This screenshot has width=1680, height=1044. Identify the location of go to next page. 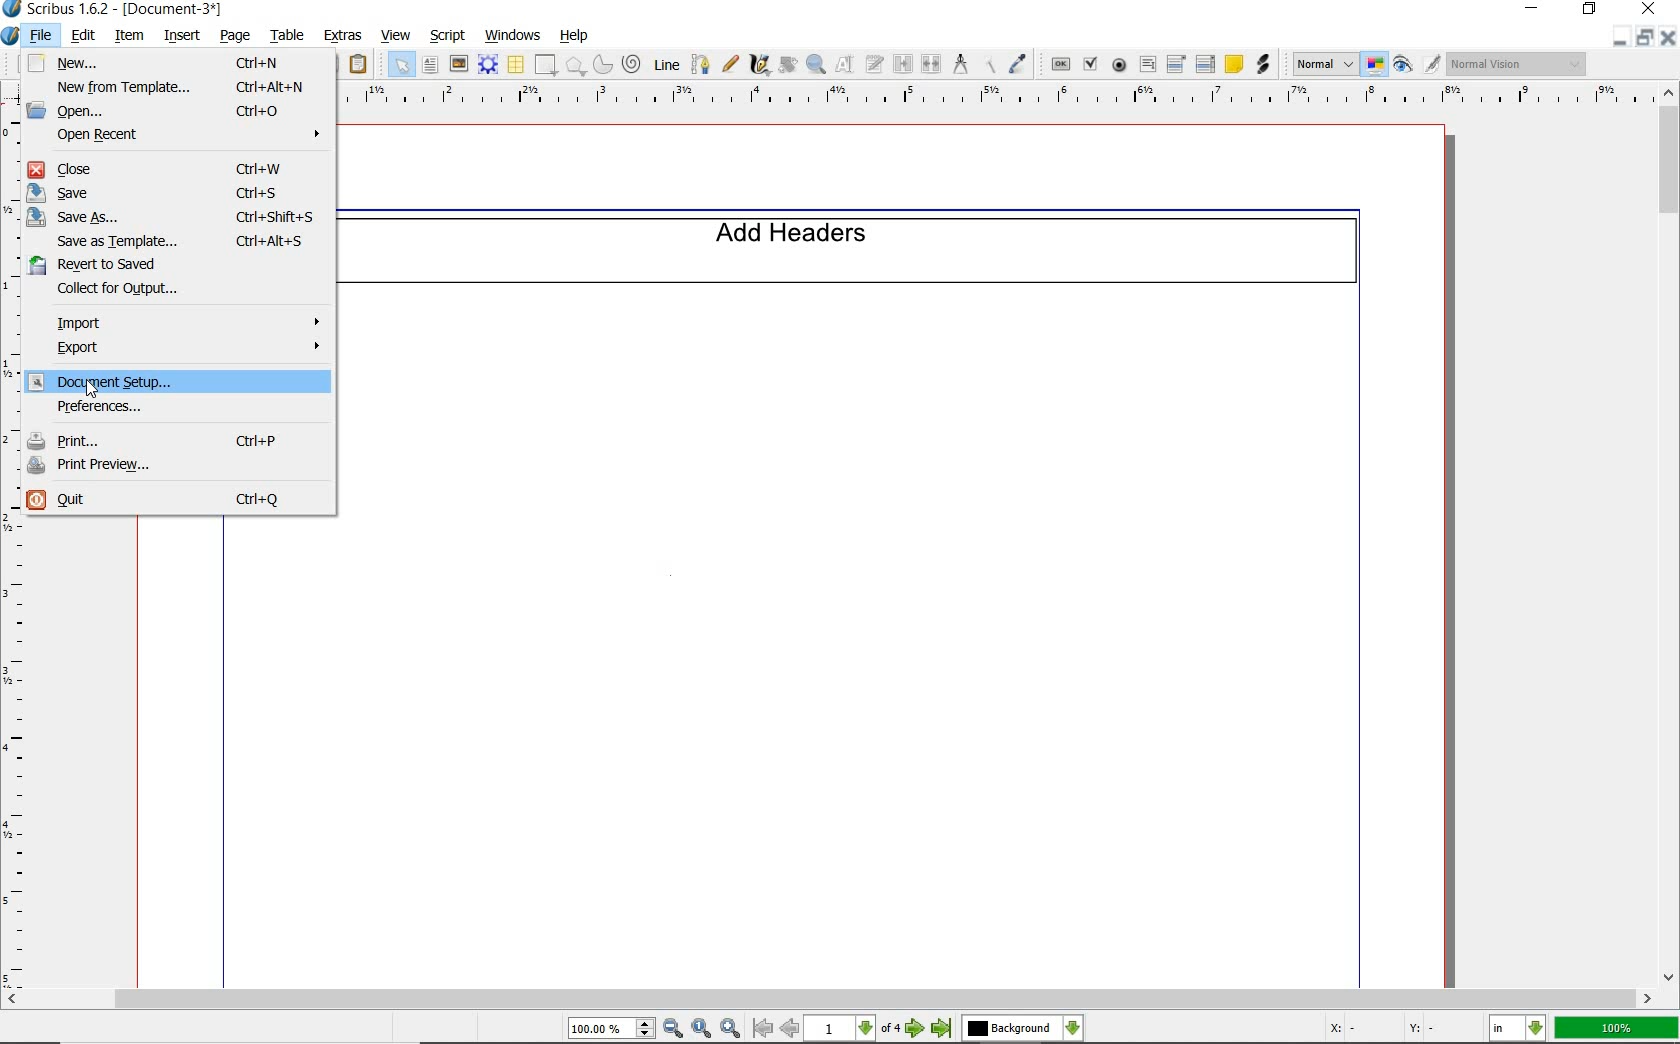
(918, 1029).